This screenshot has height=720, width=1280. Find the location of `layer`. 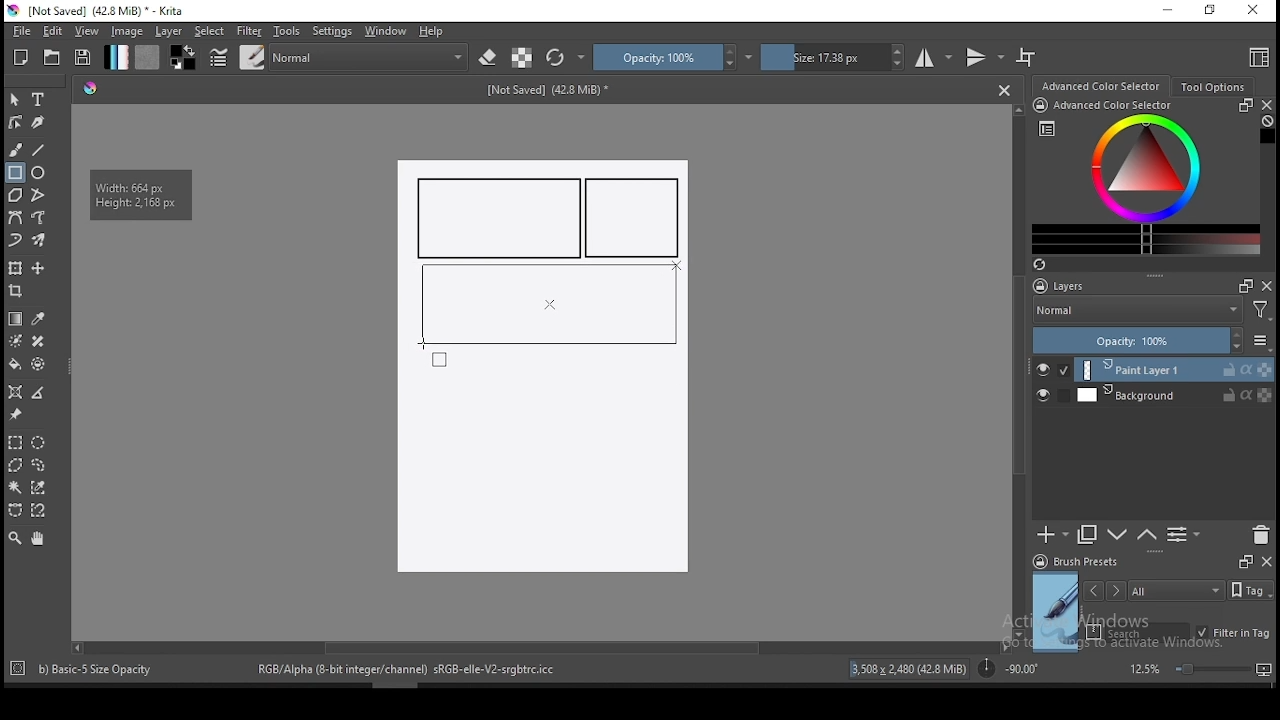

layer is located at coordinates (1175, 370).